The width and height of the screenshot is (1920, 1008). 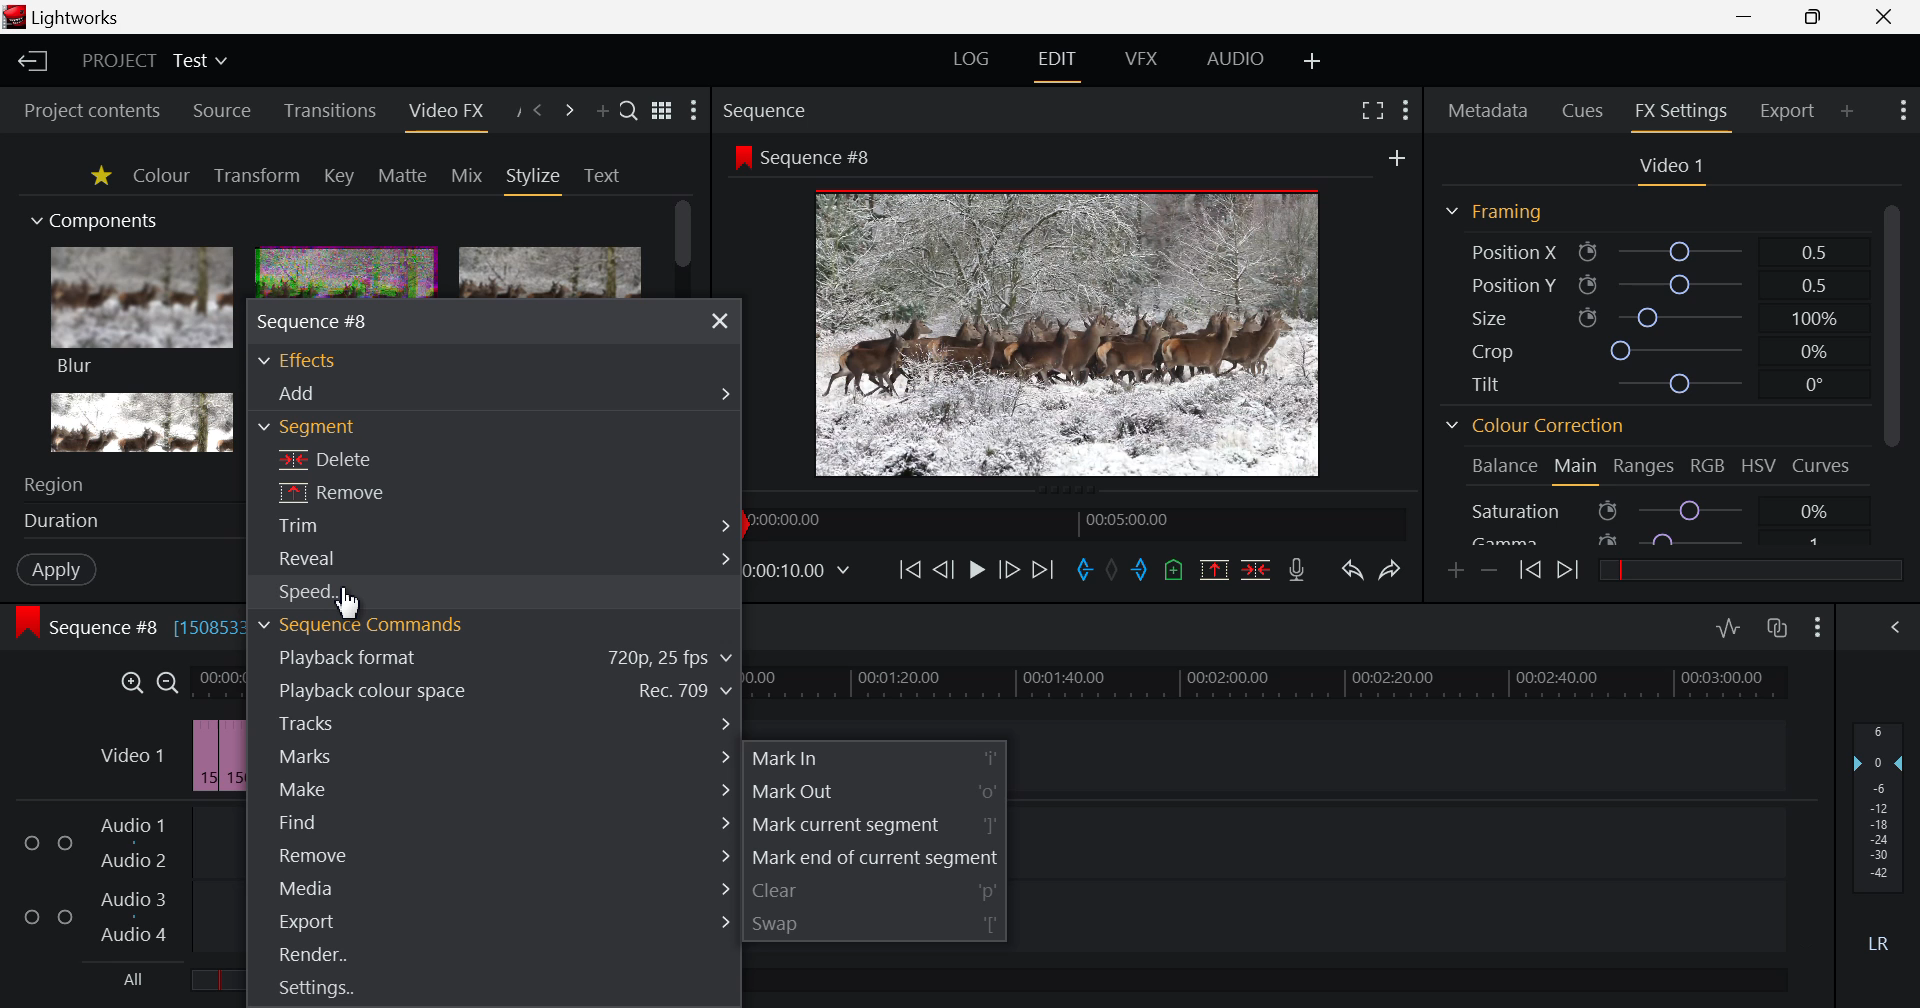 I want to click on VFX Layout, so click(x=1140, y=60).